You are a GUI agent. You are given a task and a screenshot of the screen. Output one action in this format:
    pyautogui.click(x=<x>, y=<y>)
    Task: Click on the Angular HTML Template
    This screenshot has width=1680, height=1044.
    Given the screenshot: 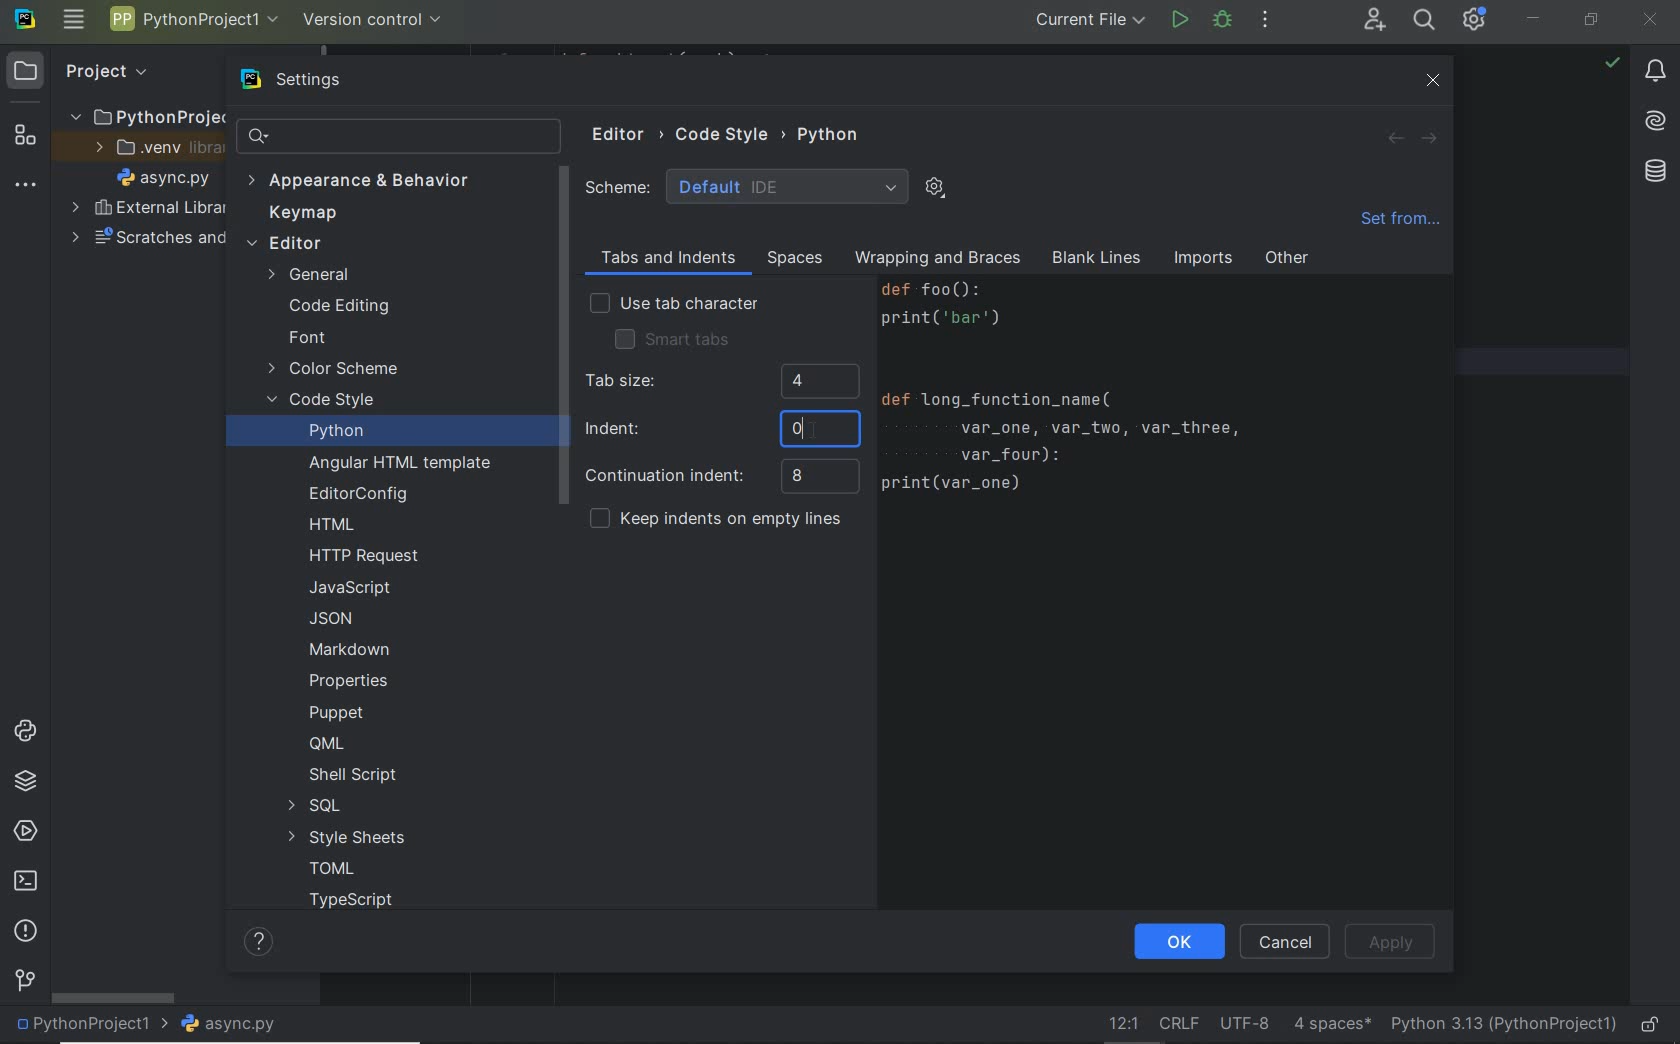 What is the action you would take?
    pyautogui.click(x=400, y=465)
    